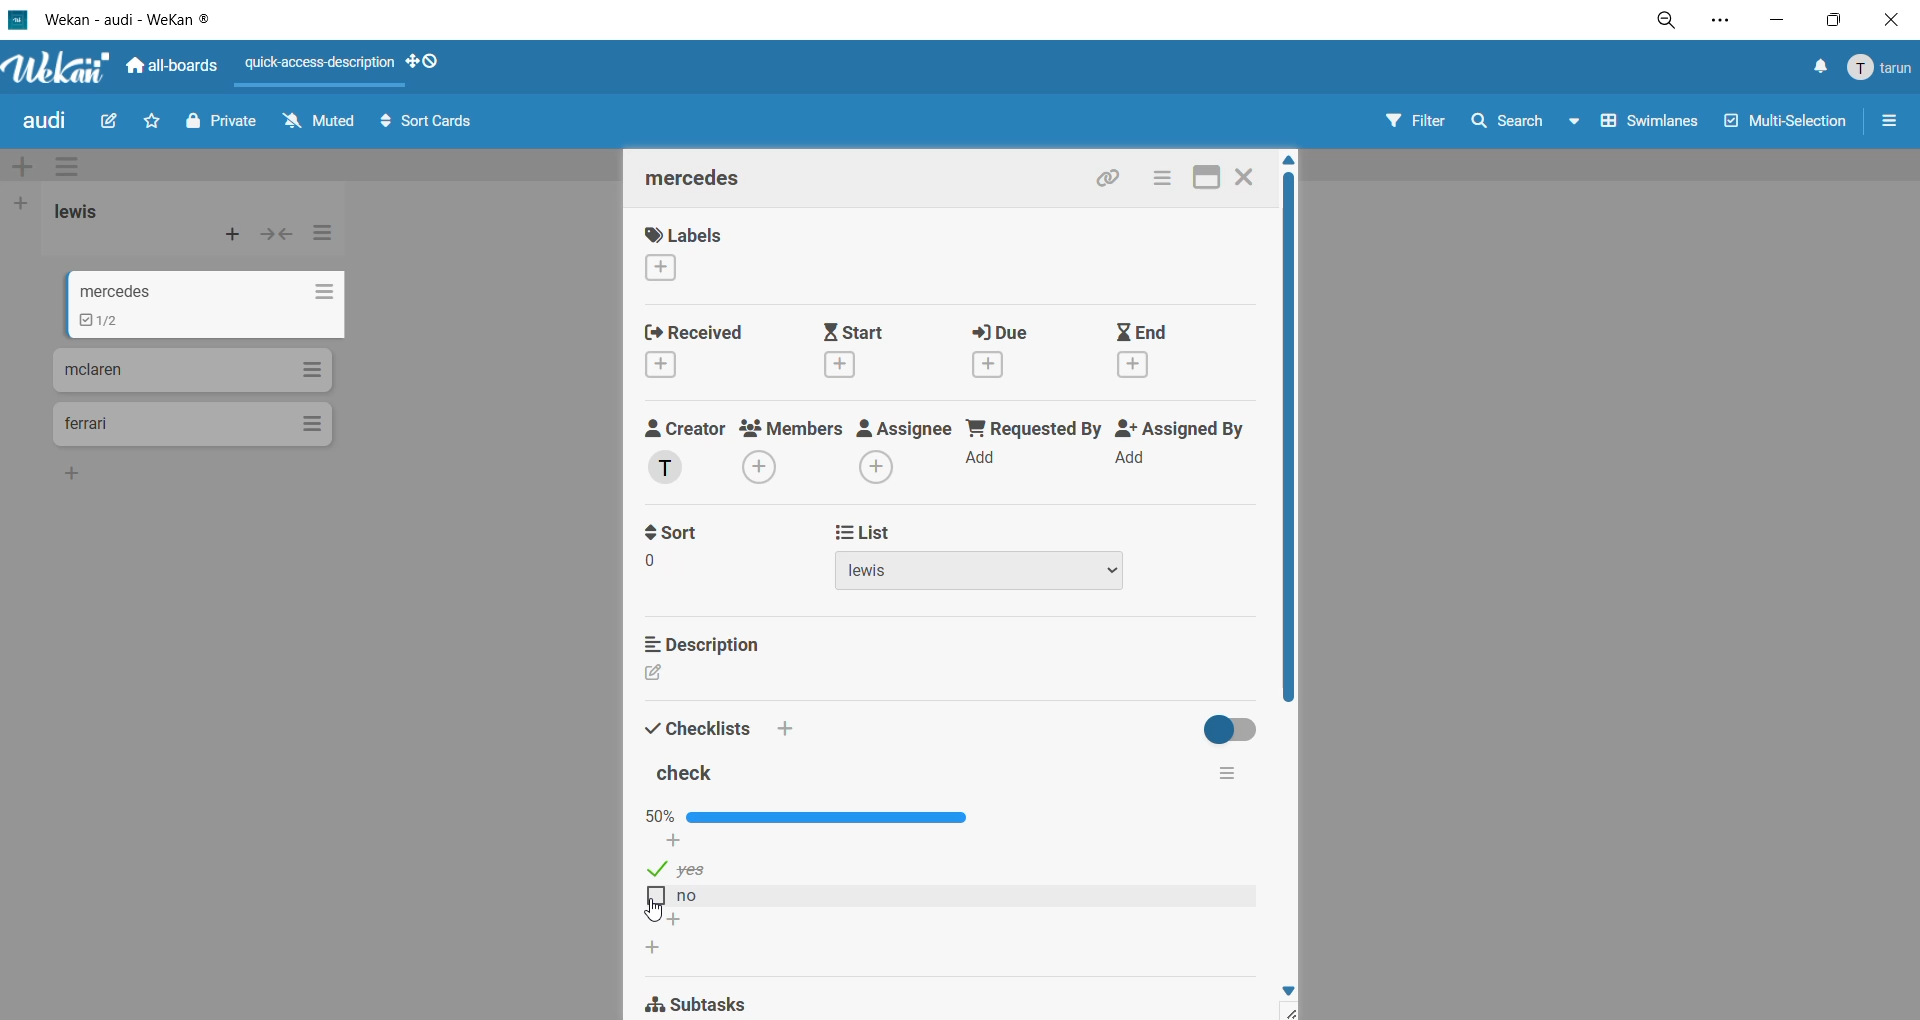 The height and width of the screenshot is (1020, 1920). What do you see at coordinates (112, 19) in the screenshot?
I see `app title` at bounding box center [112, 19].